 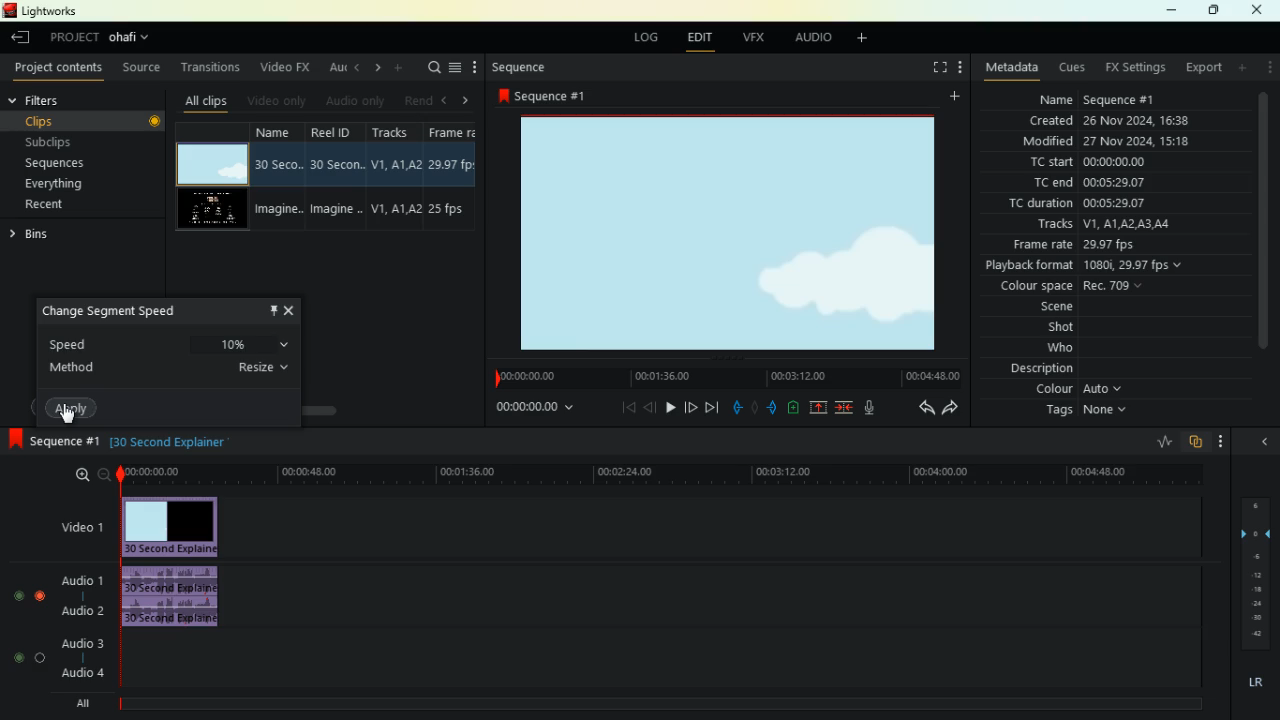 What do you see at coordinates (818, 408) in the screenshot?
I see `up` at bounding box center [818, 408].